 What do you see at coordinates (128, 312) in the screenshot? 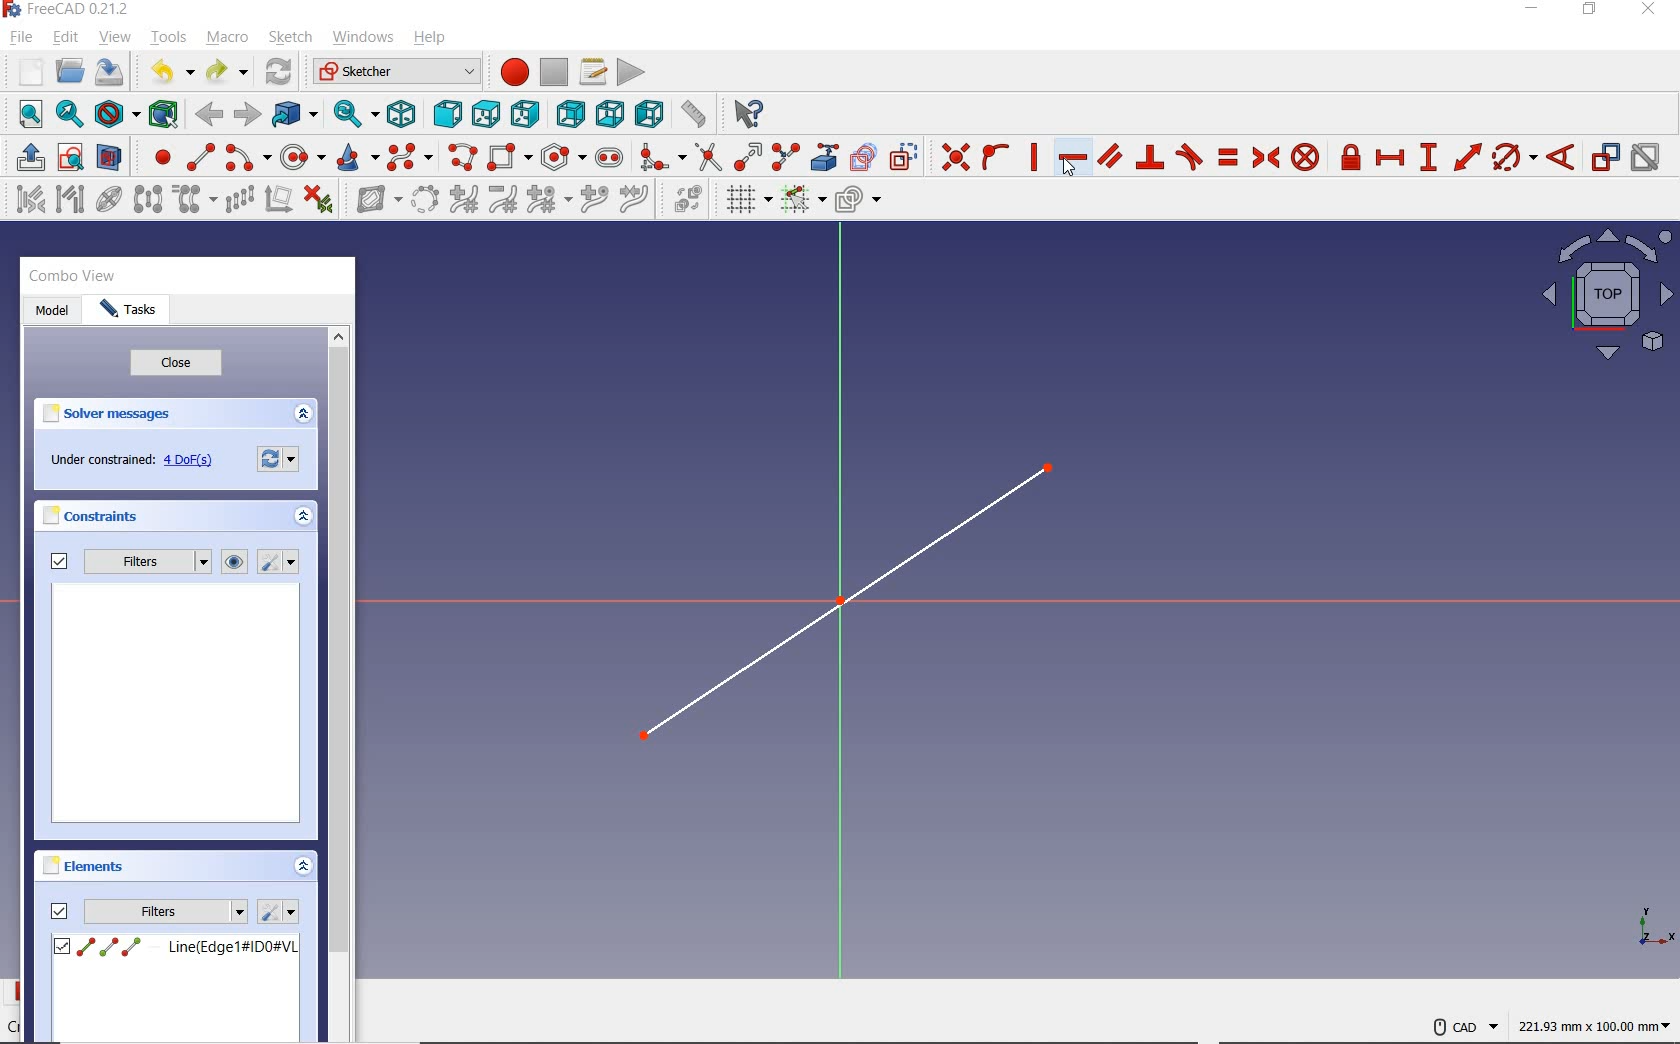
I see `TASKS` at bounding box center [128, 312].